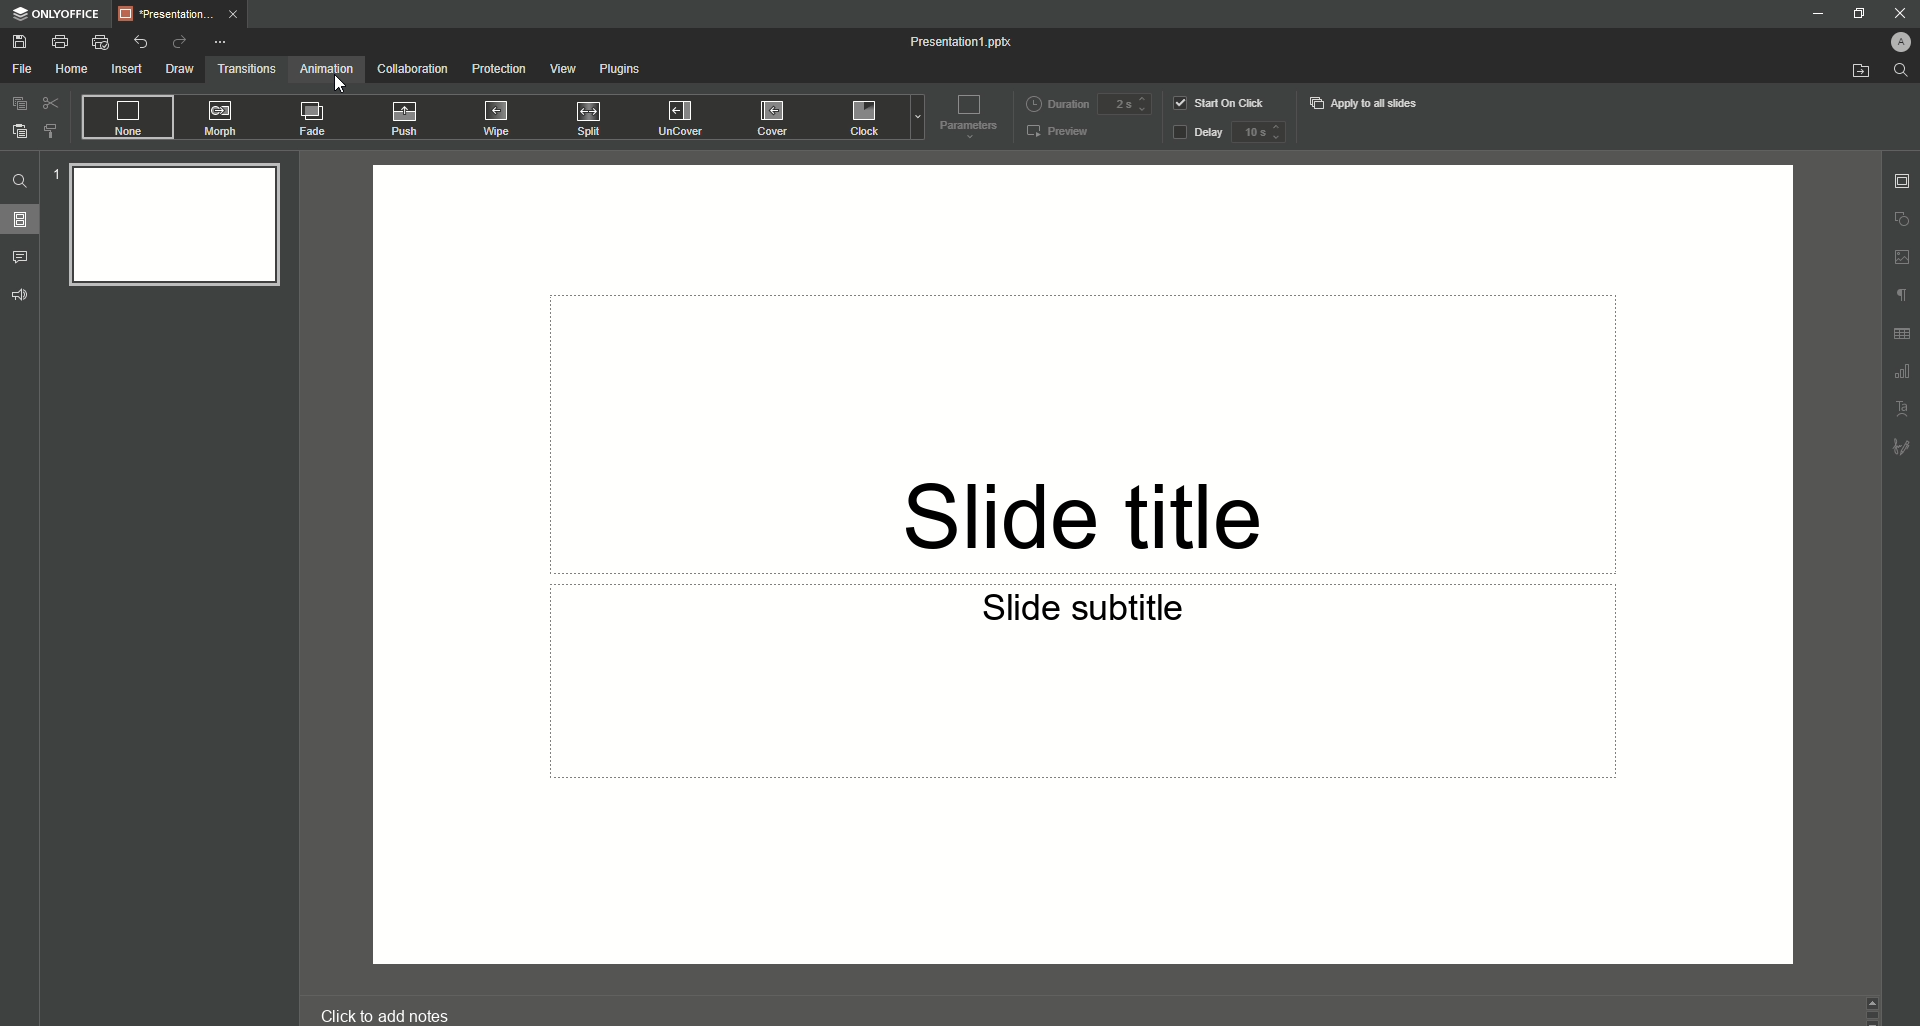  What do you see at coordinates (962, 41) in the screenshot?
I see `Presentation1.pptx` at bounding box center [962, 41].